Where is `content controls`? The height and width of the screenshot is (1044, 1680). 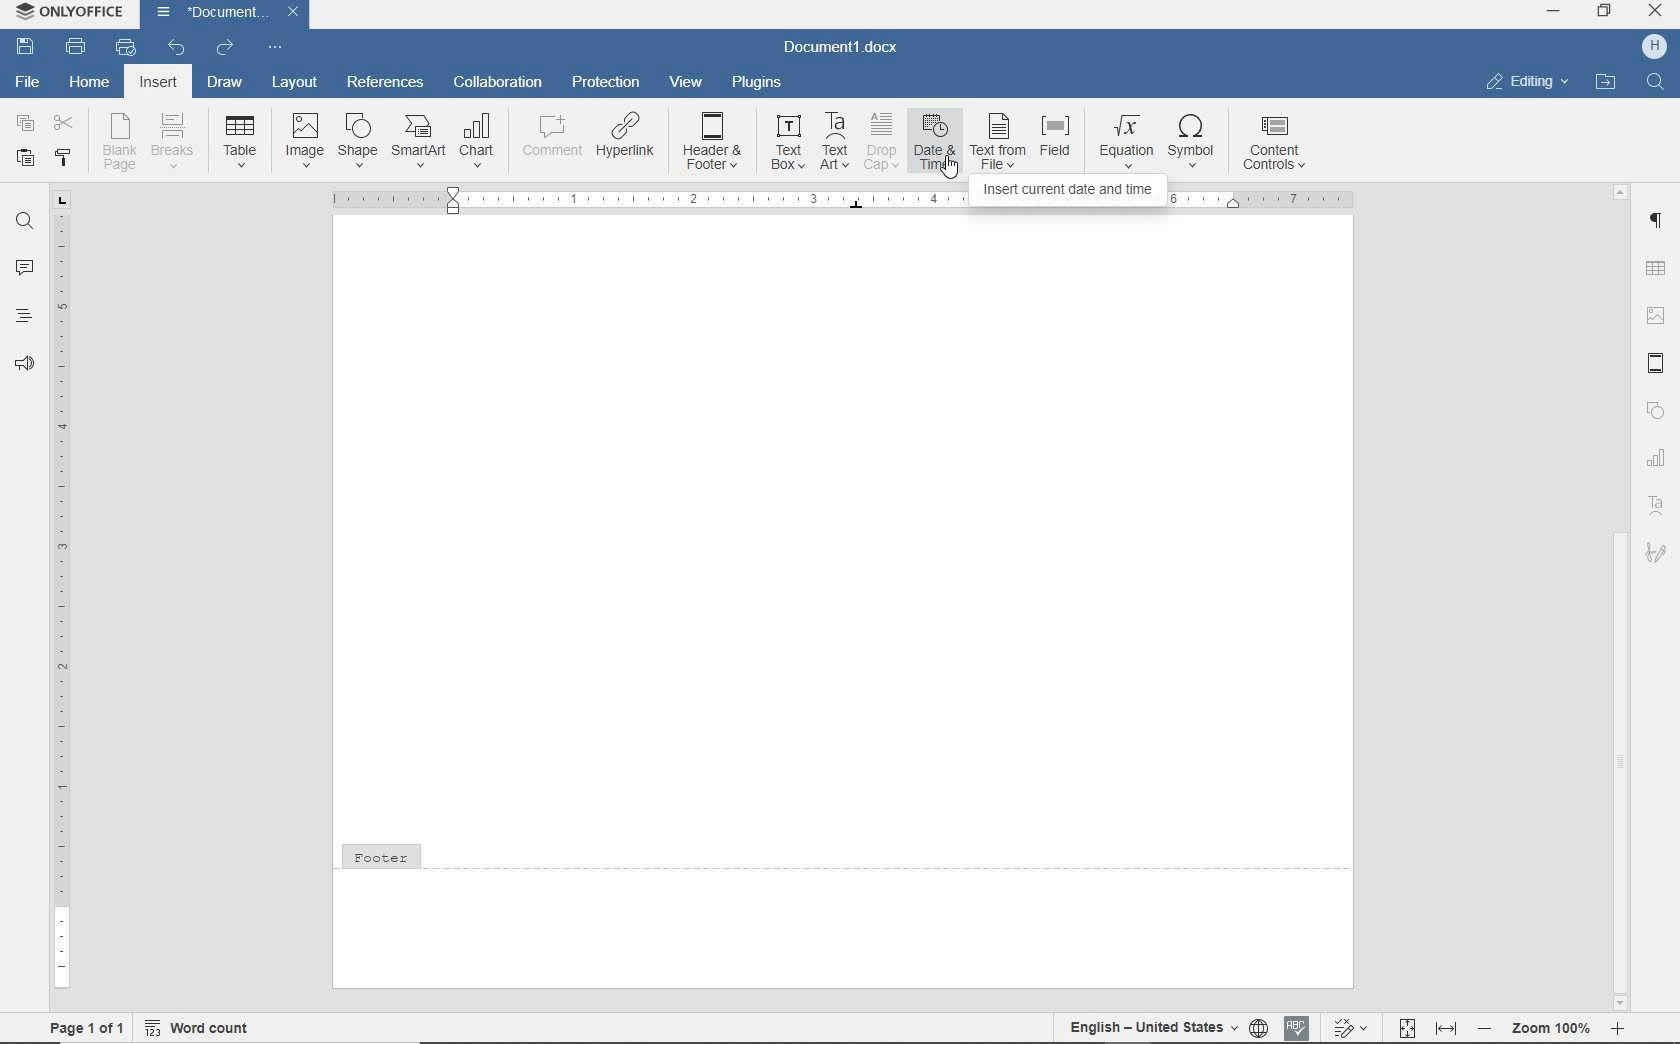 content controls is located at coordinates (1278, 145).